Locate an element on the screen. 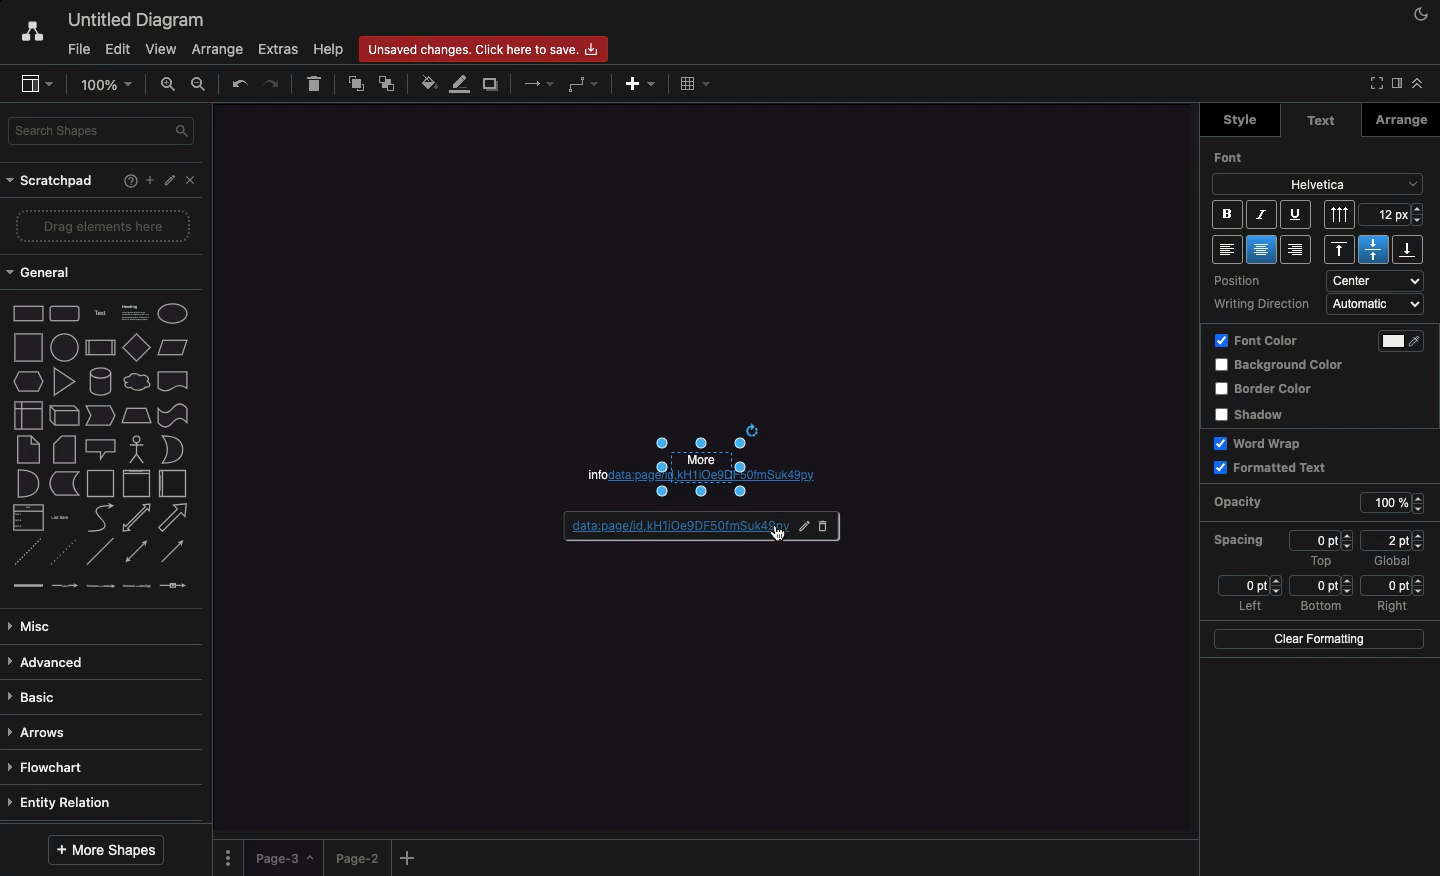  rounded rectangle is located at coordinates (65, 312).